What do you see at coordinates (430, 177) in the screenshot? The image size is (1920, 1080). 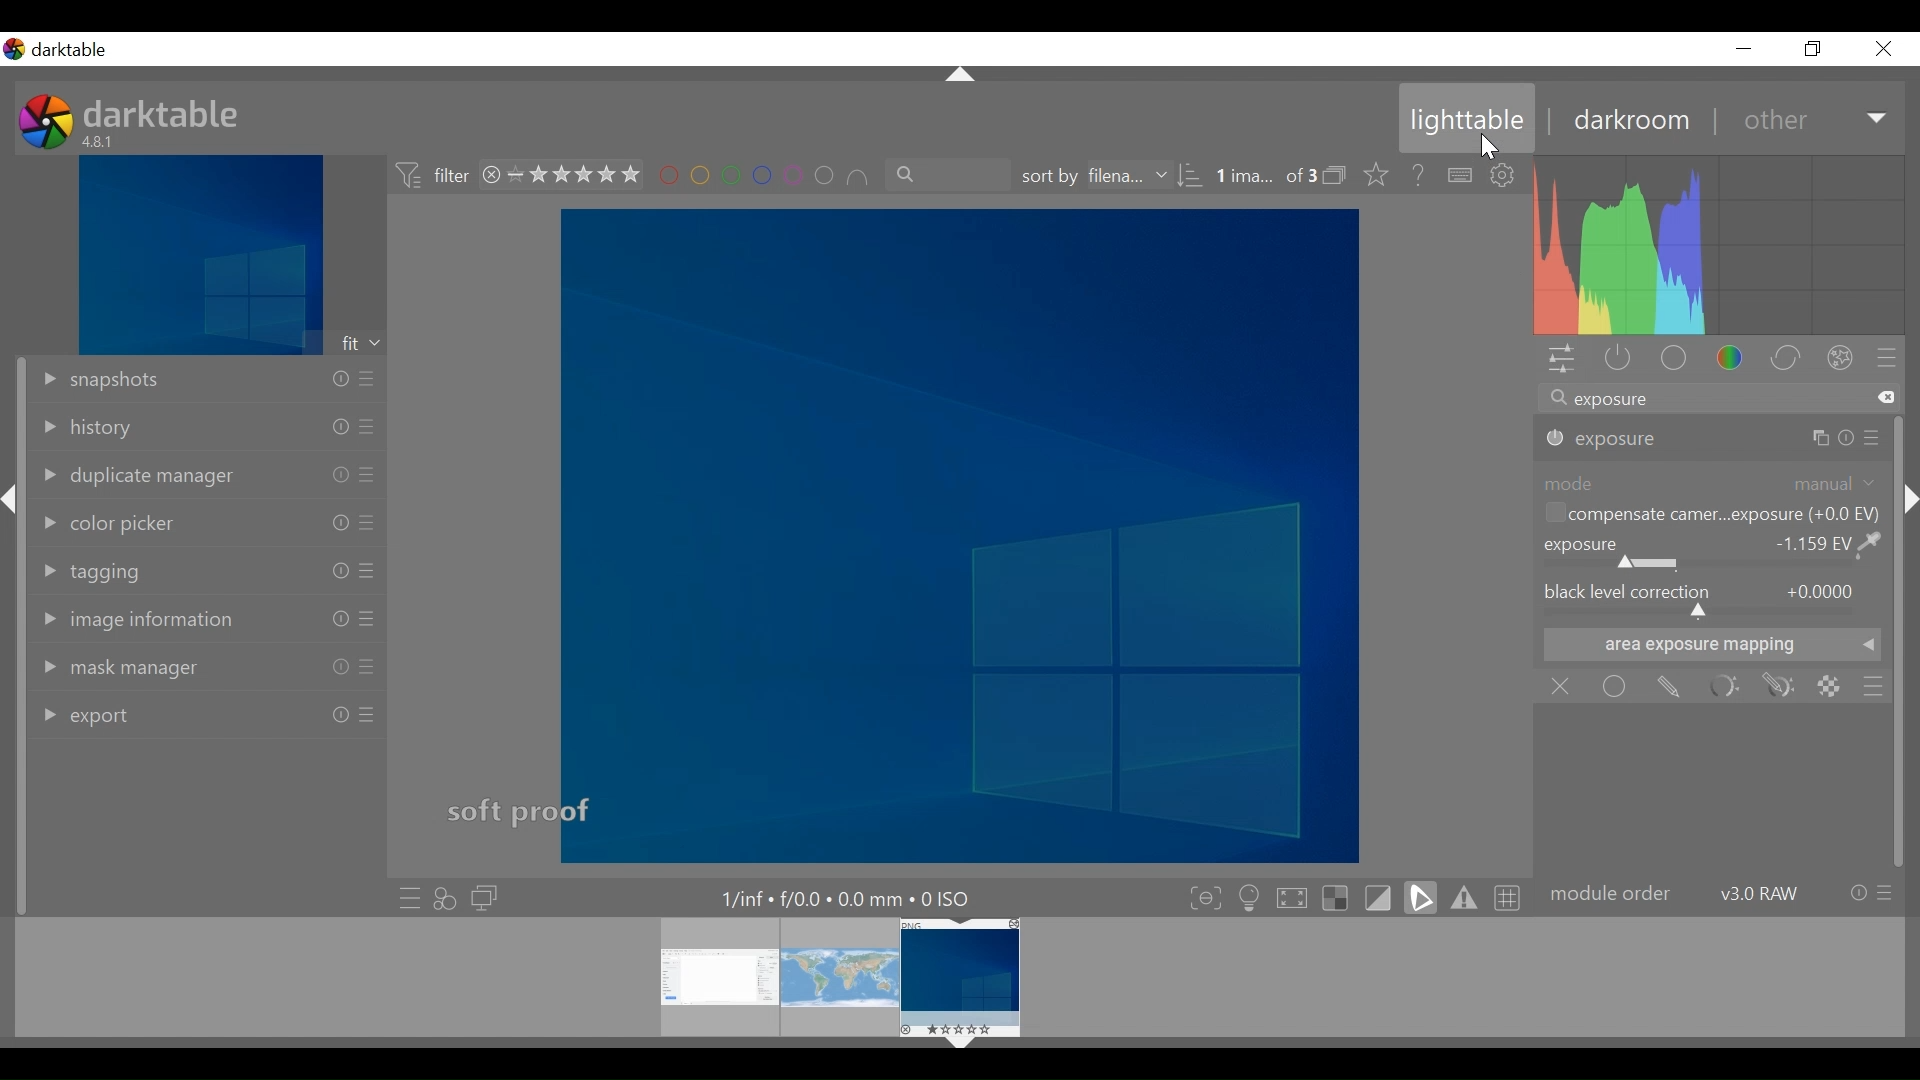 I see `filter` at bounding box center [430, 177].